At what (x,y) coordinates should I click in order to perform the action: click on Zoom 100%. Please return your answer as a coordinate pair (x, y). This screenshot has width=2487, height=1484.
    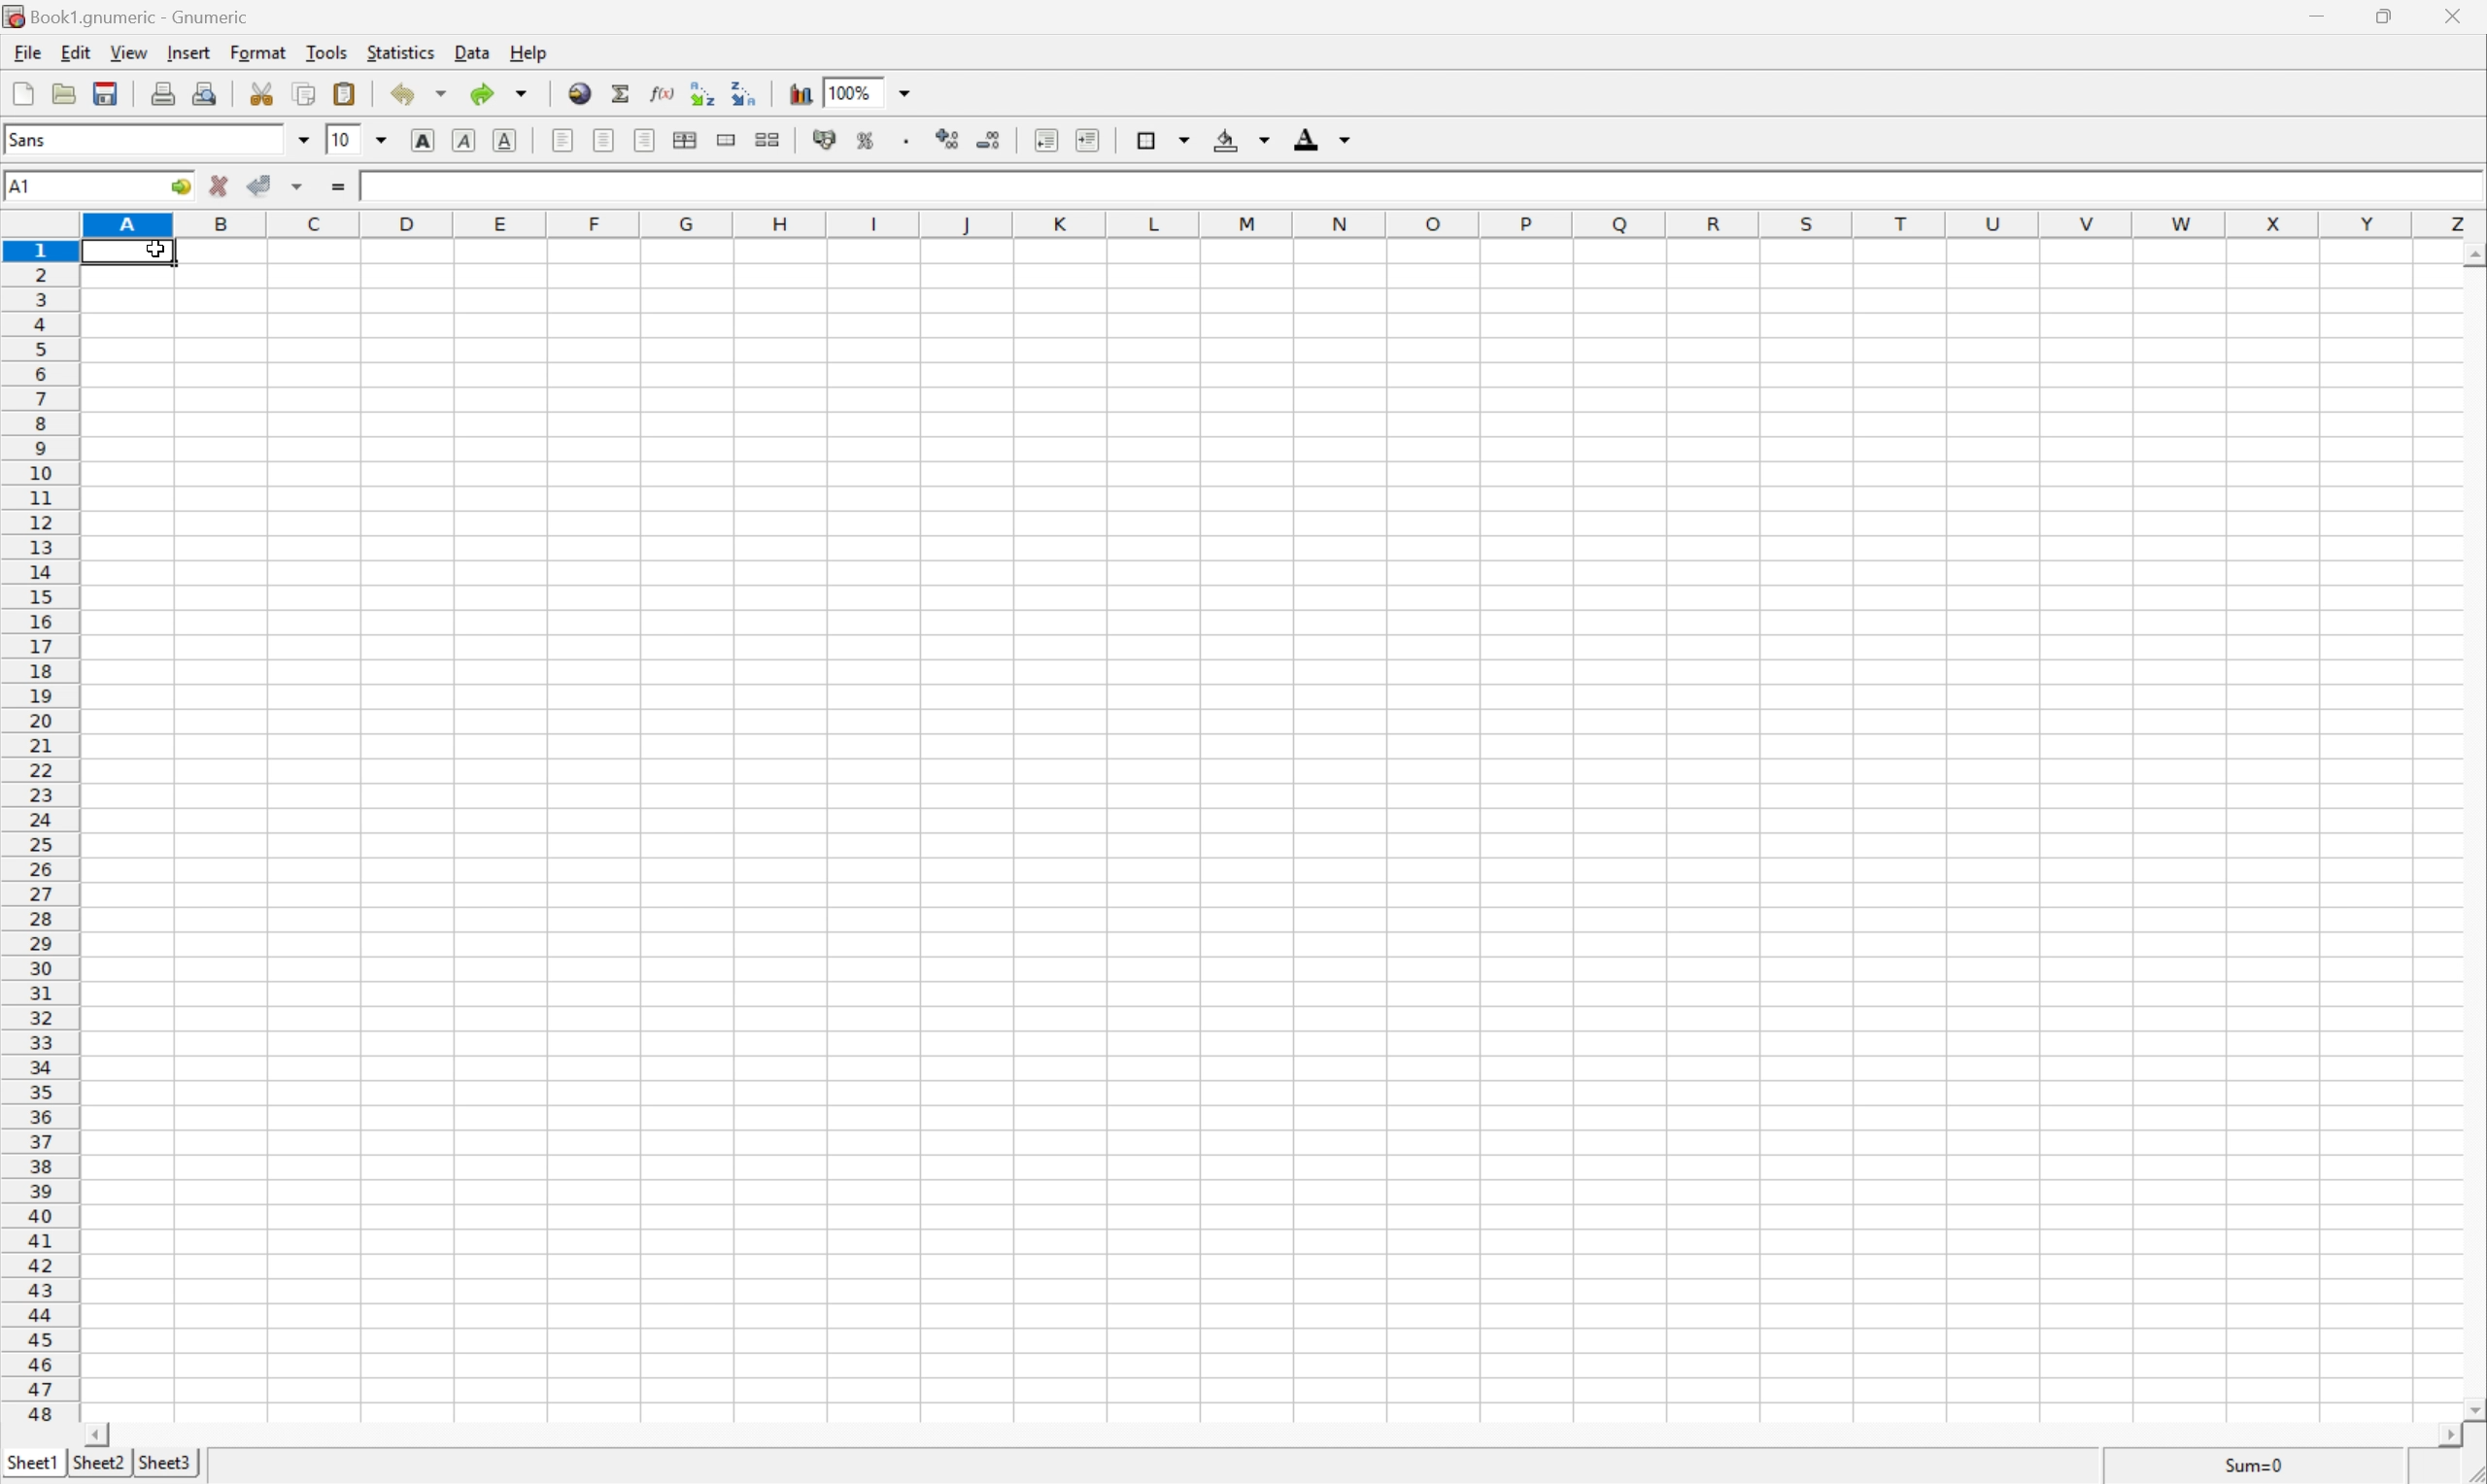
    Looking at the image, I should click on (888, 90).